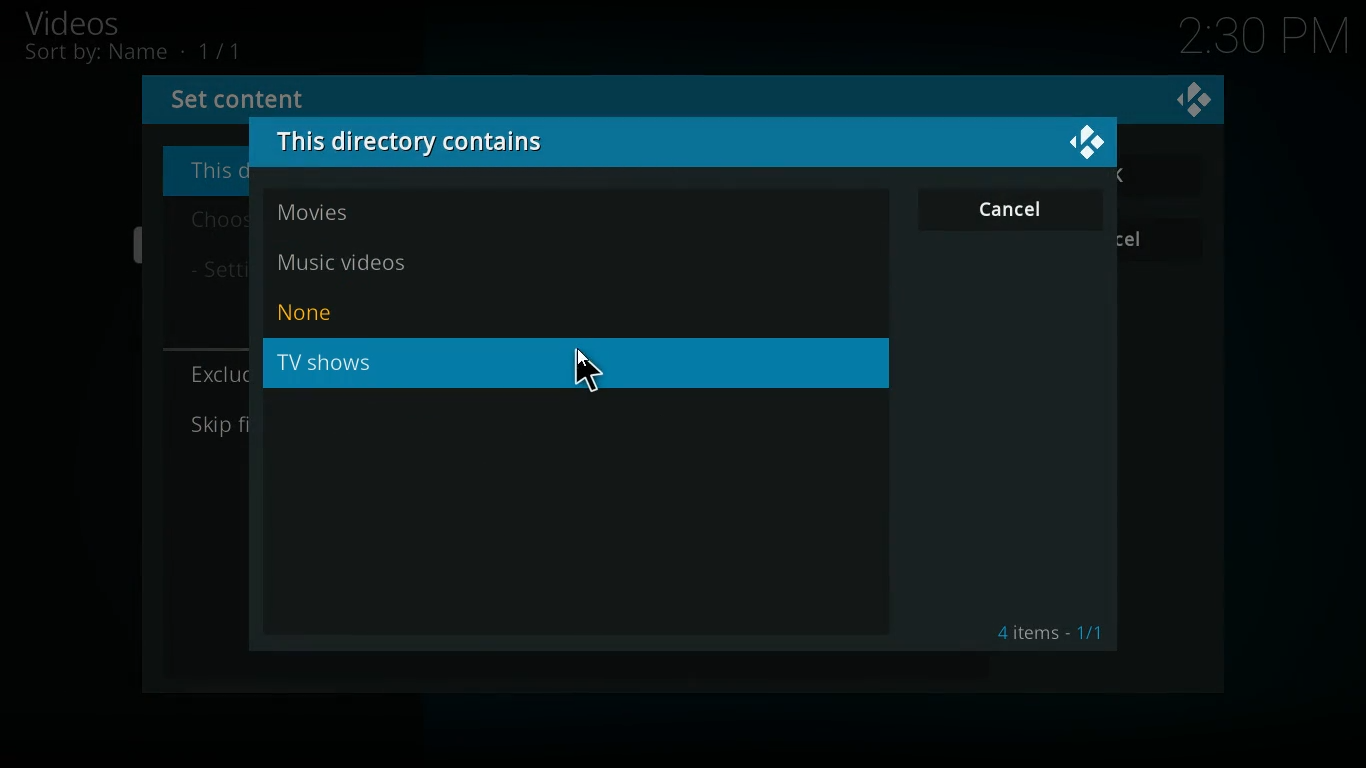  Describe the element at coordinates (359, 314) in the screenshot. I see `none` at that location.